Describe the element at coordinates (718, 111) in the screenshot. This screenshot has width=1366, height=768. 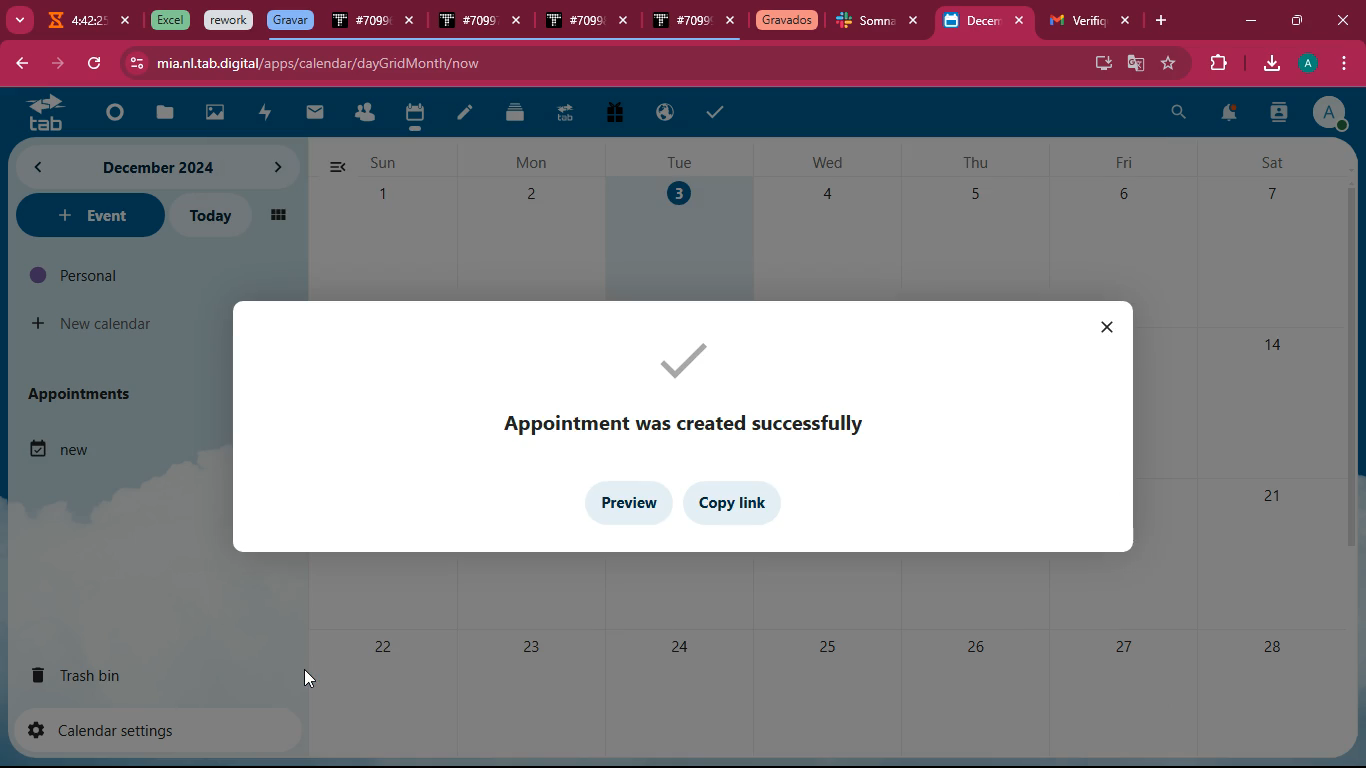
I see `taks` at that location.